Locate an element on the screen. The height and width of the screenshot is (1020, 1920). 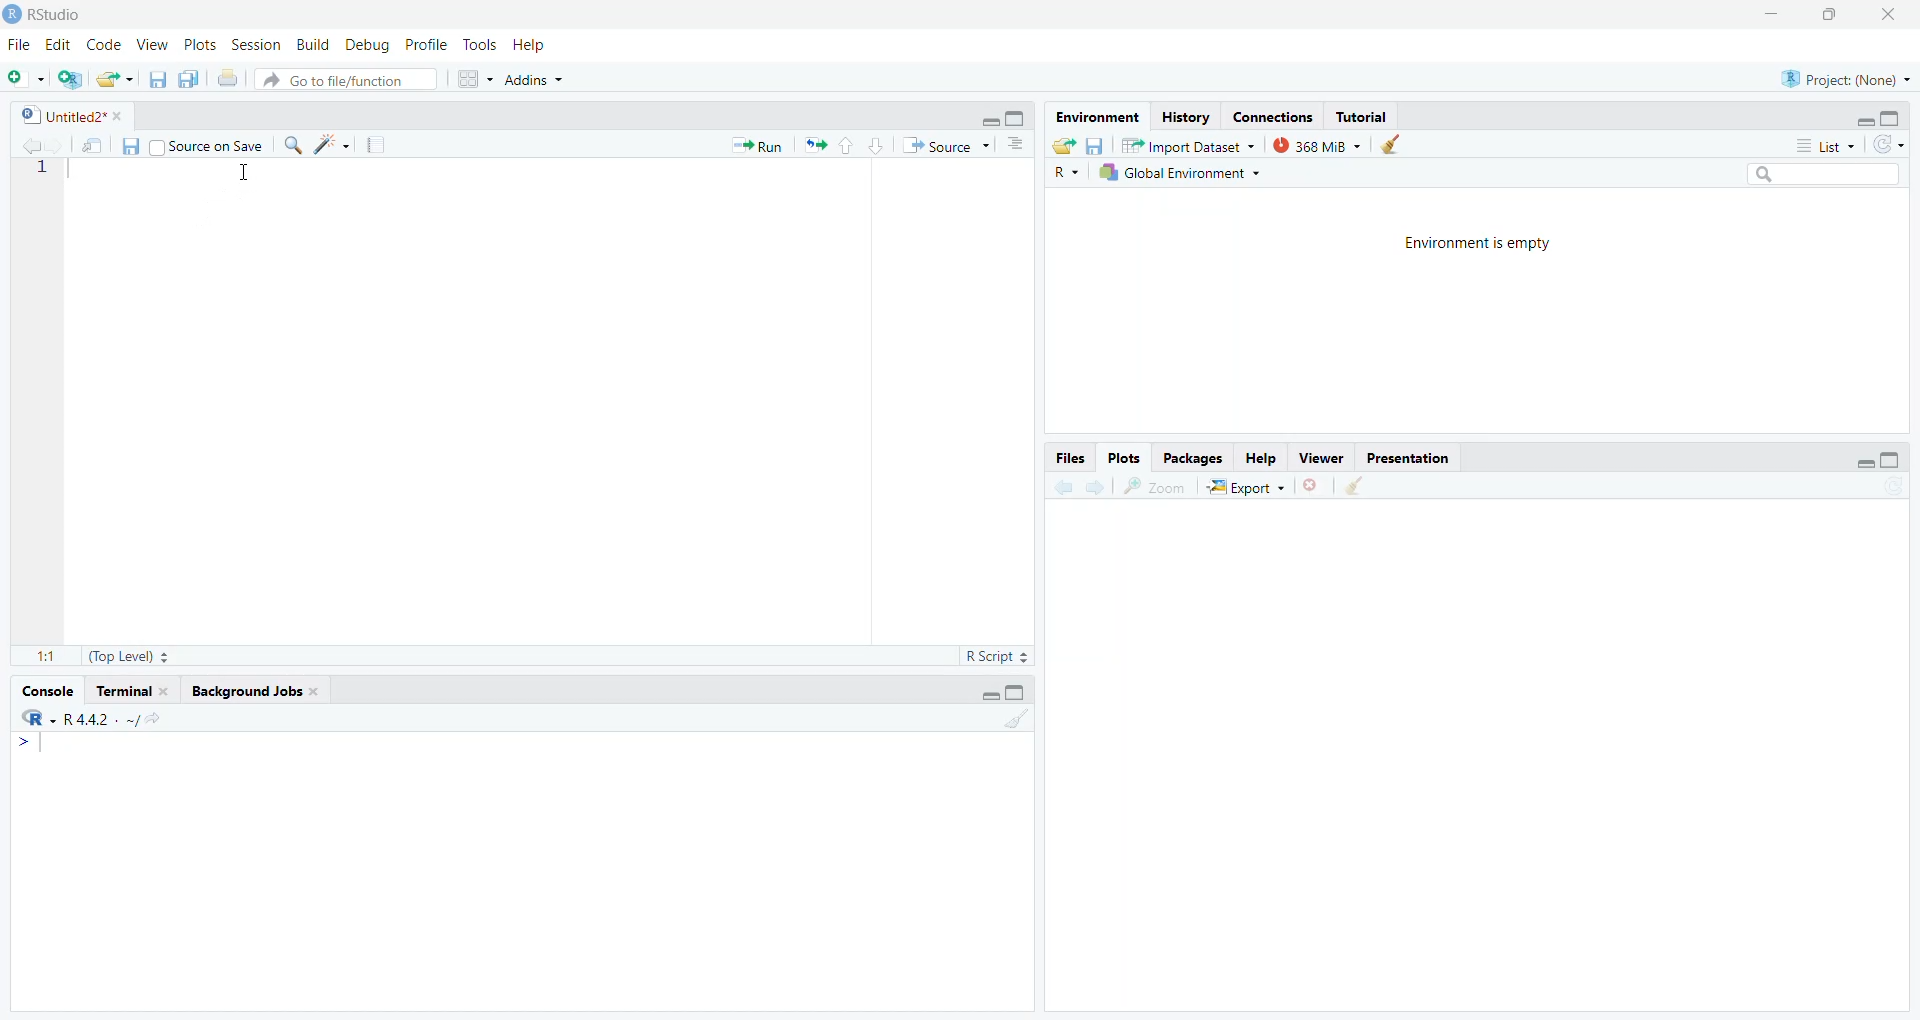
export is located at coordinates (118, 80).